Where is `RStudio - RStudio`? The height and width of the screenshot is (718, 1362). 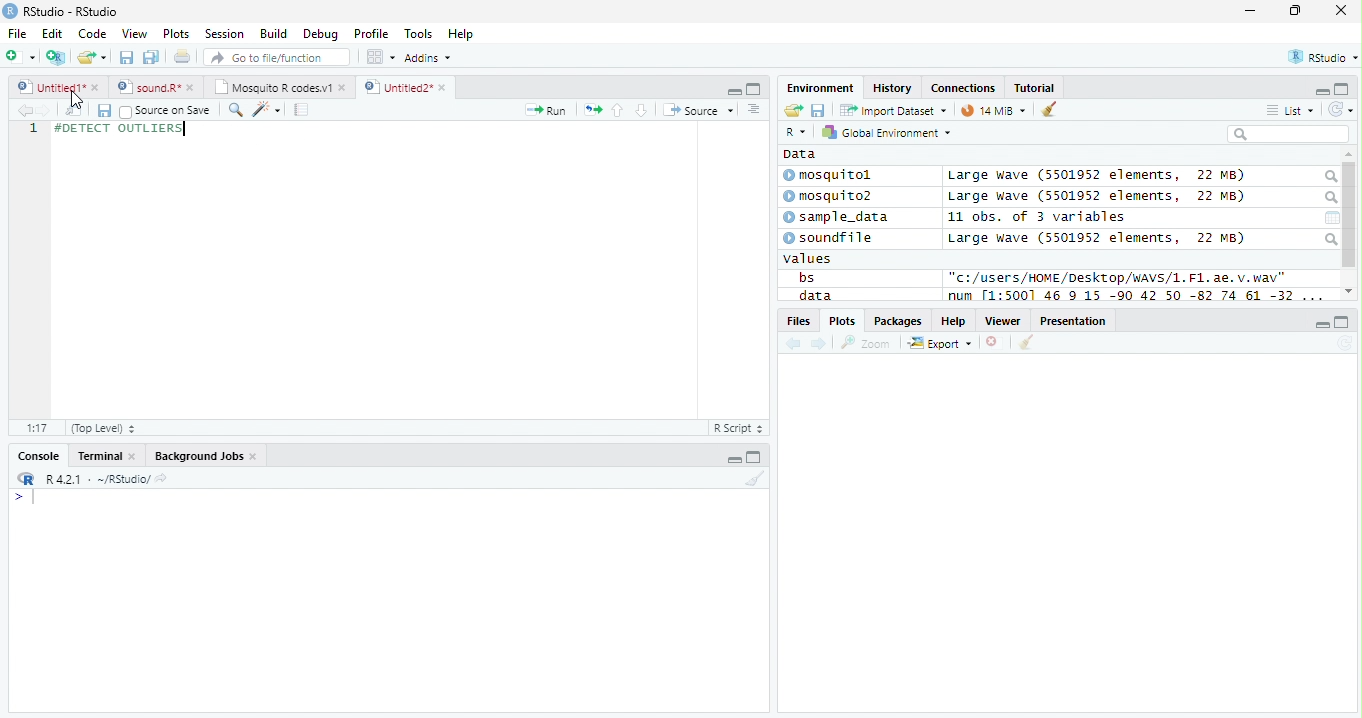
RStudio - RStudio is located at coordinates (71, 11).